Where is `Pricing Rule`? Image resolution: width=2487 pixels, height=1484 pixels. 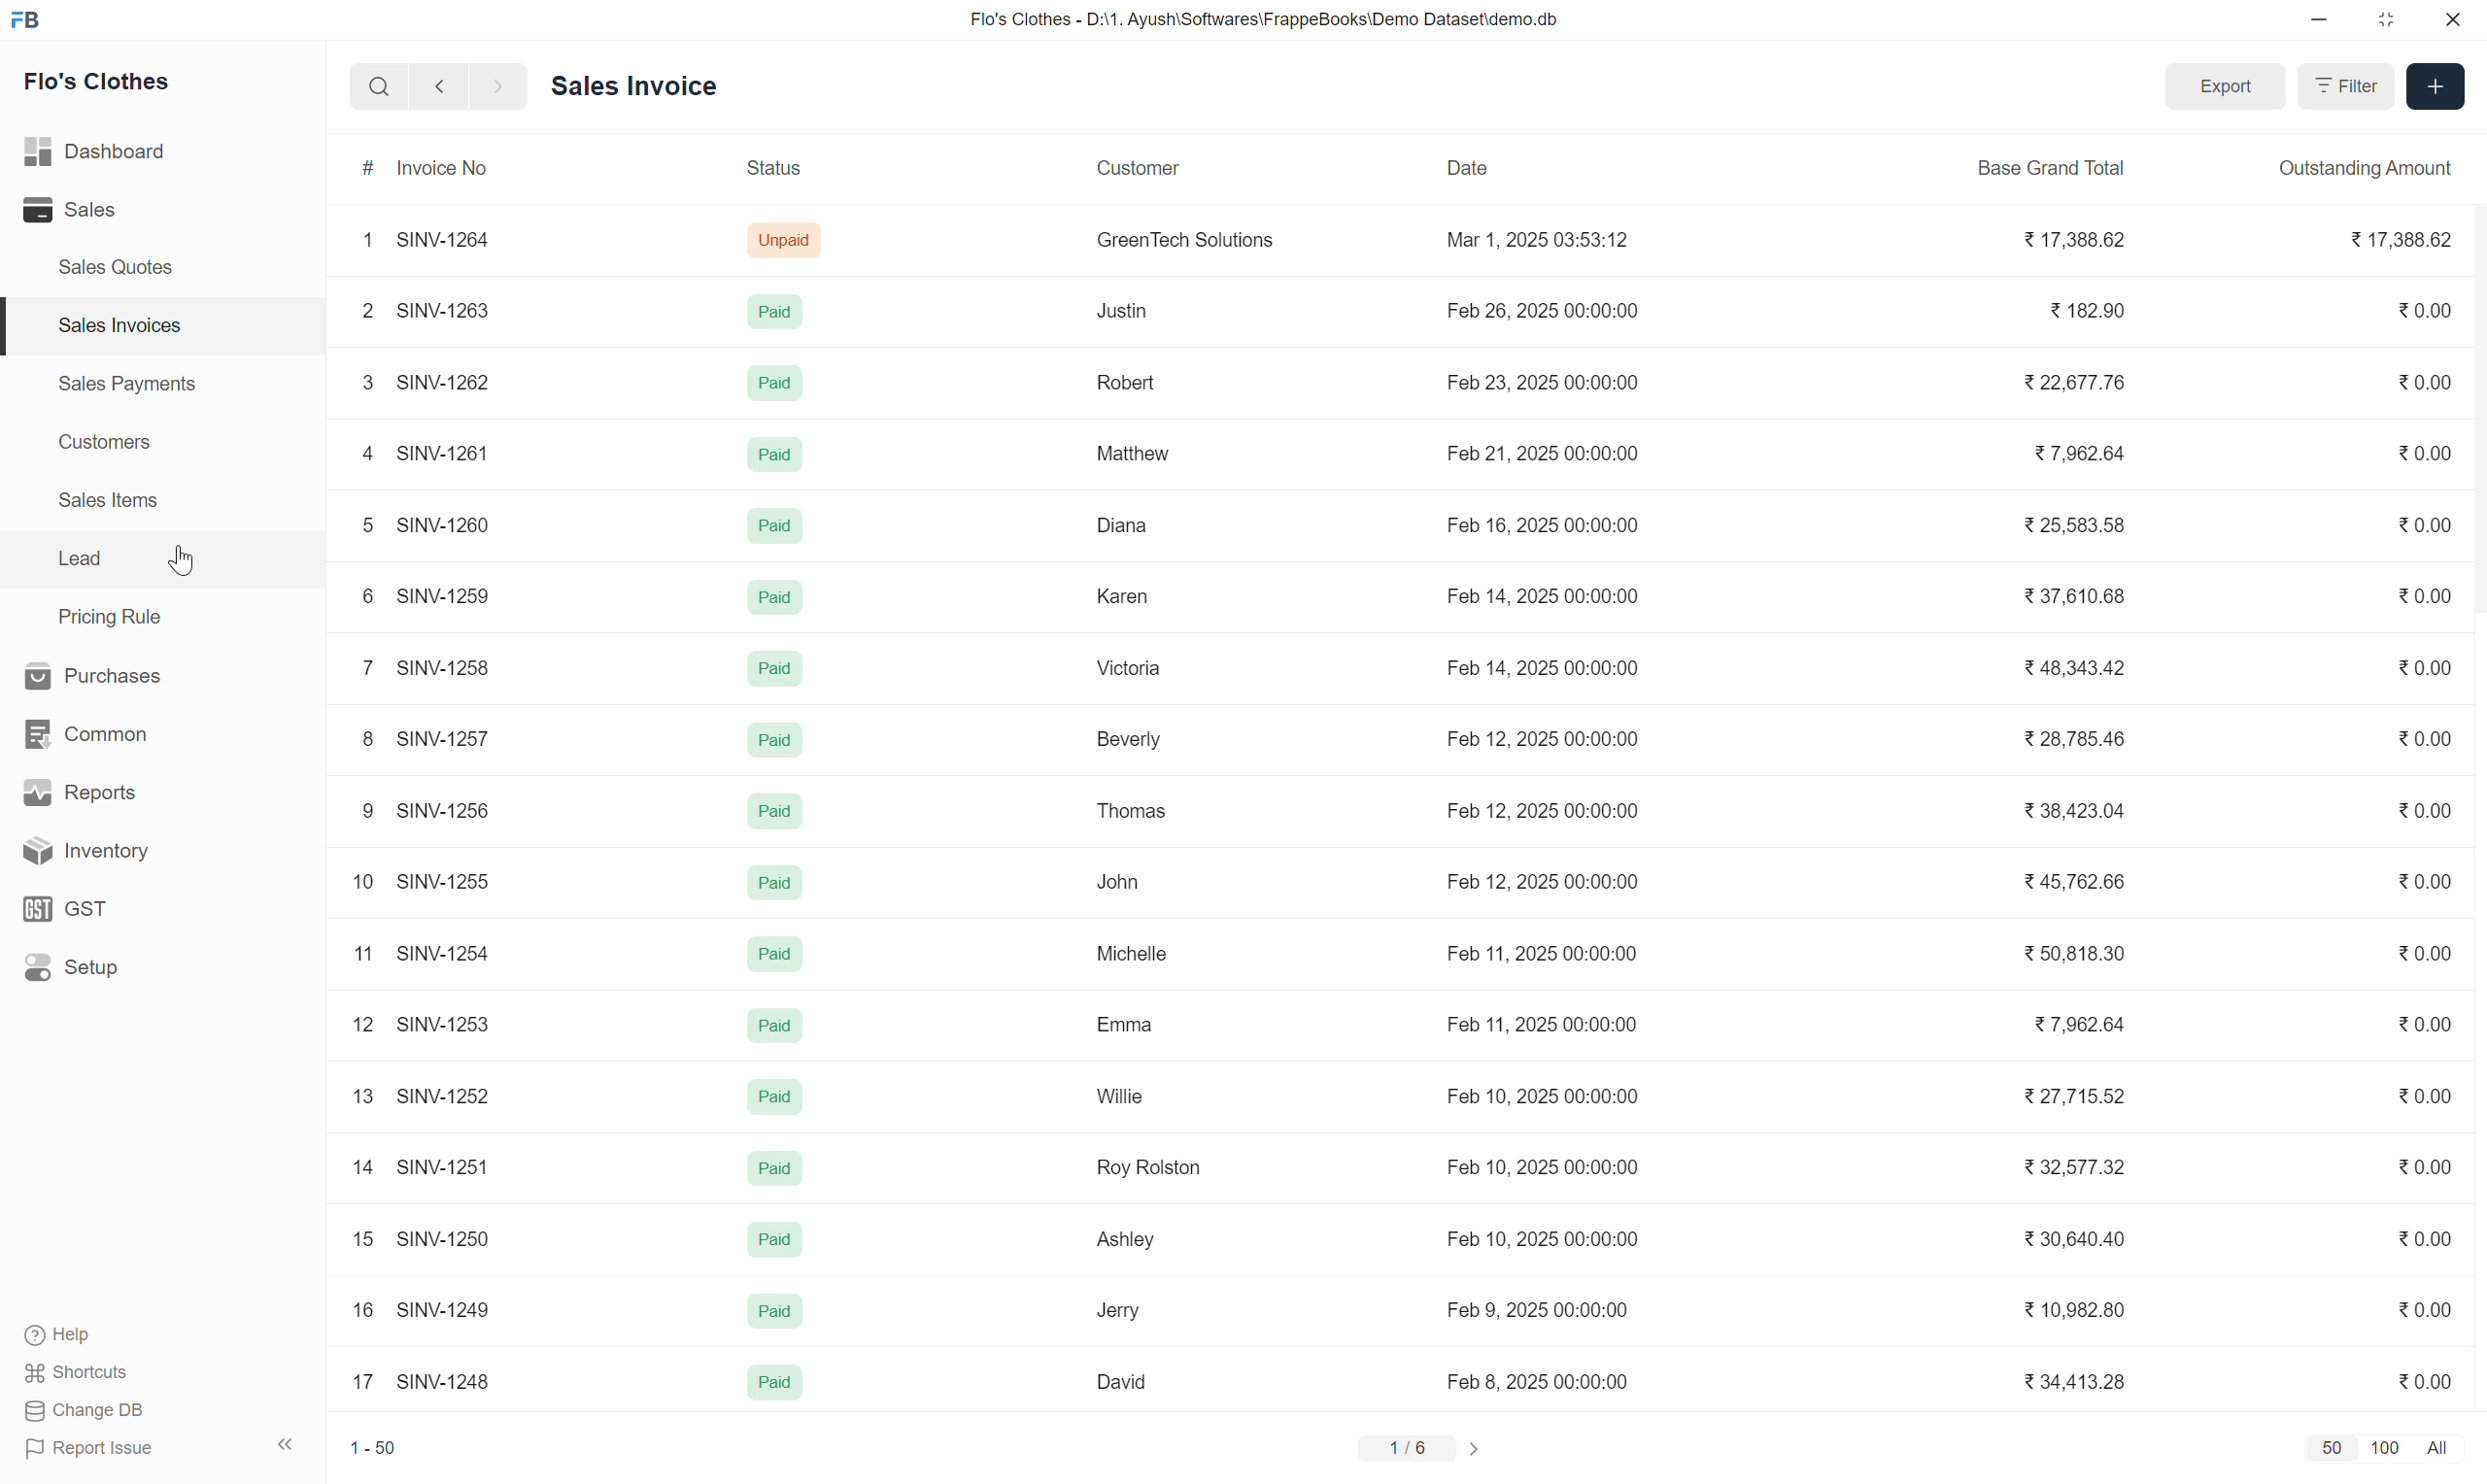
Pricing Rule is located at coordinates (107, 615).